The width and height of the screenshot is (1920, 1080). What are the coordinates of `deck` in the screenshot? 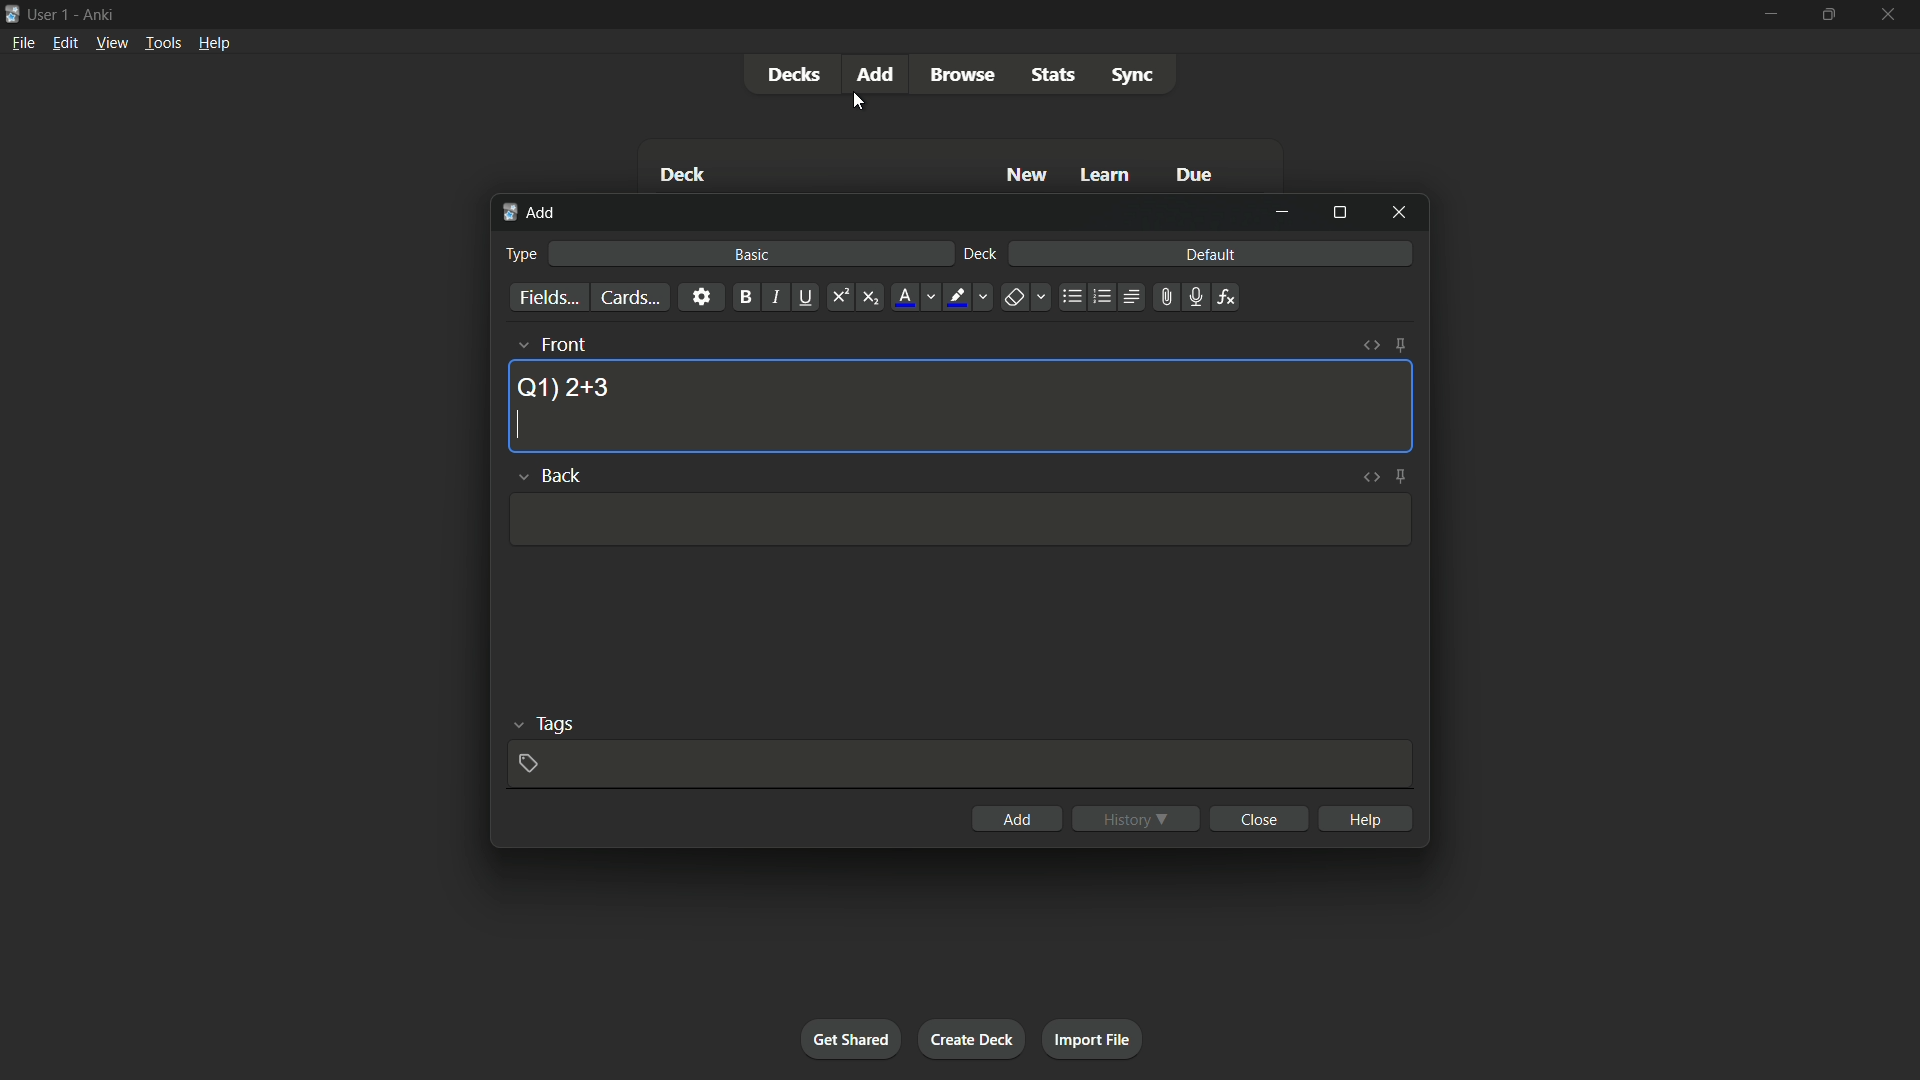 It's located at (682, 177).